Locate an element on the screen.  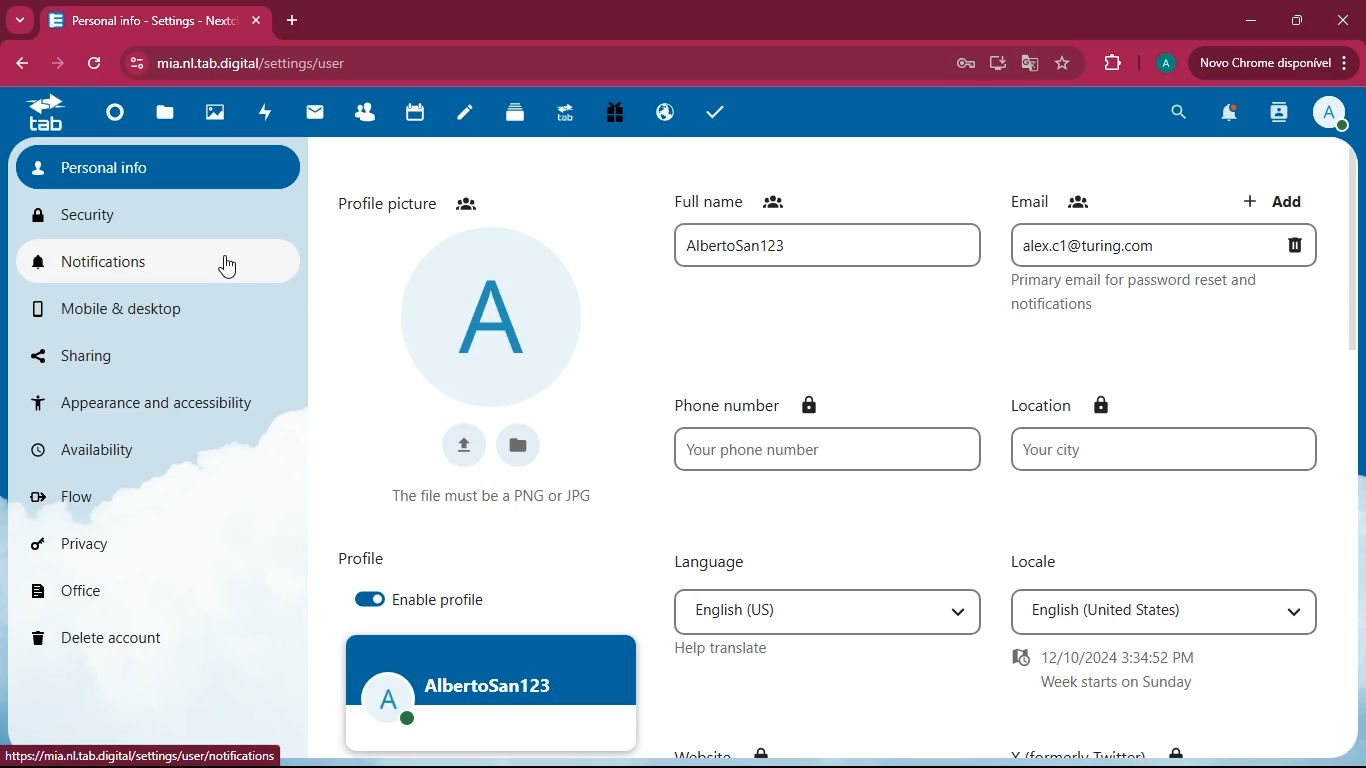
notifications is located at coordinates (1227, 114).